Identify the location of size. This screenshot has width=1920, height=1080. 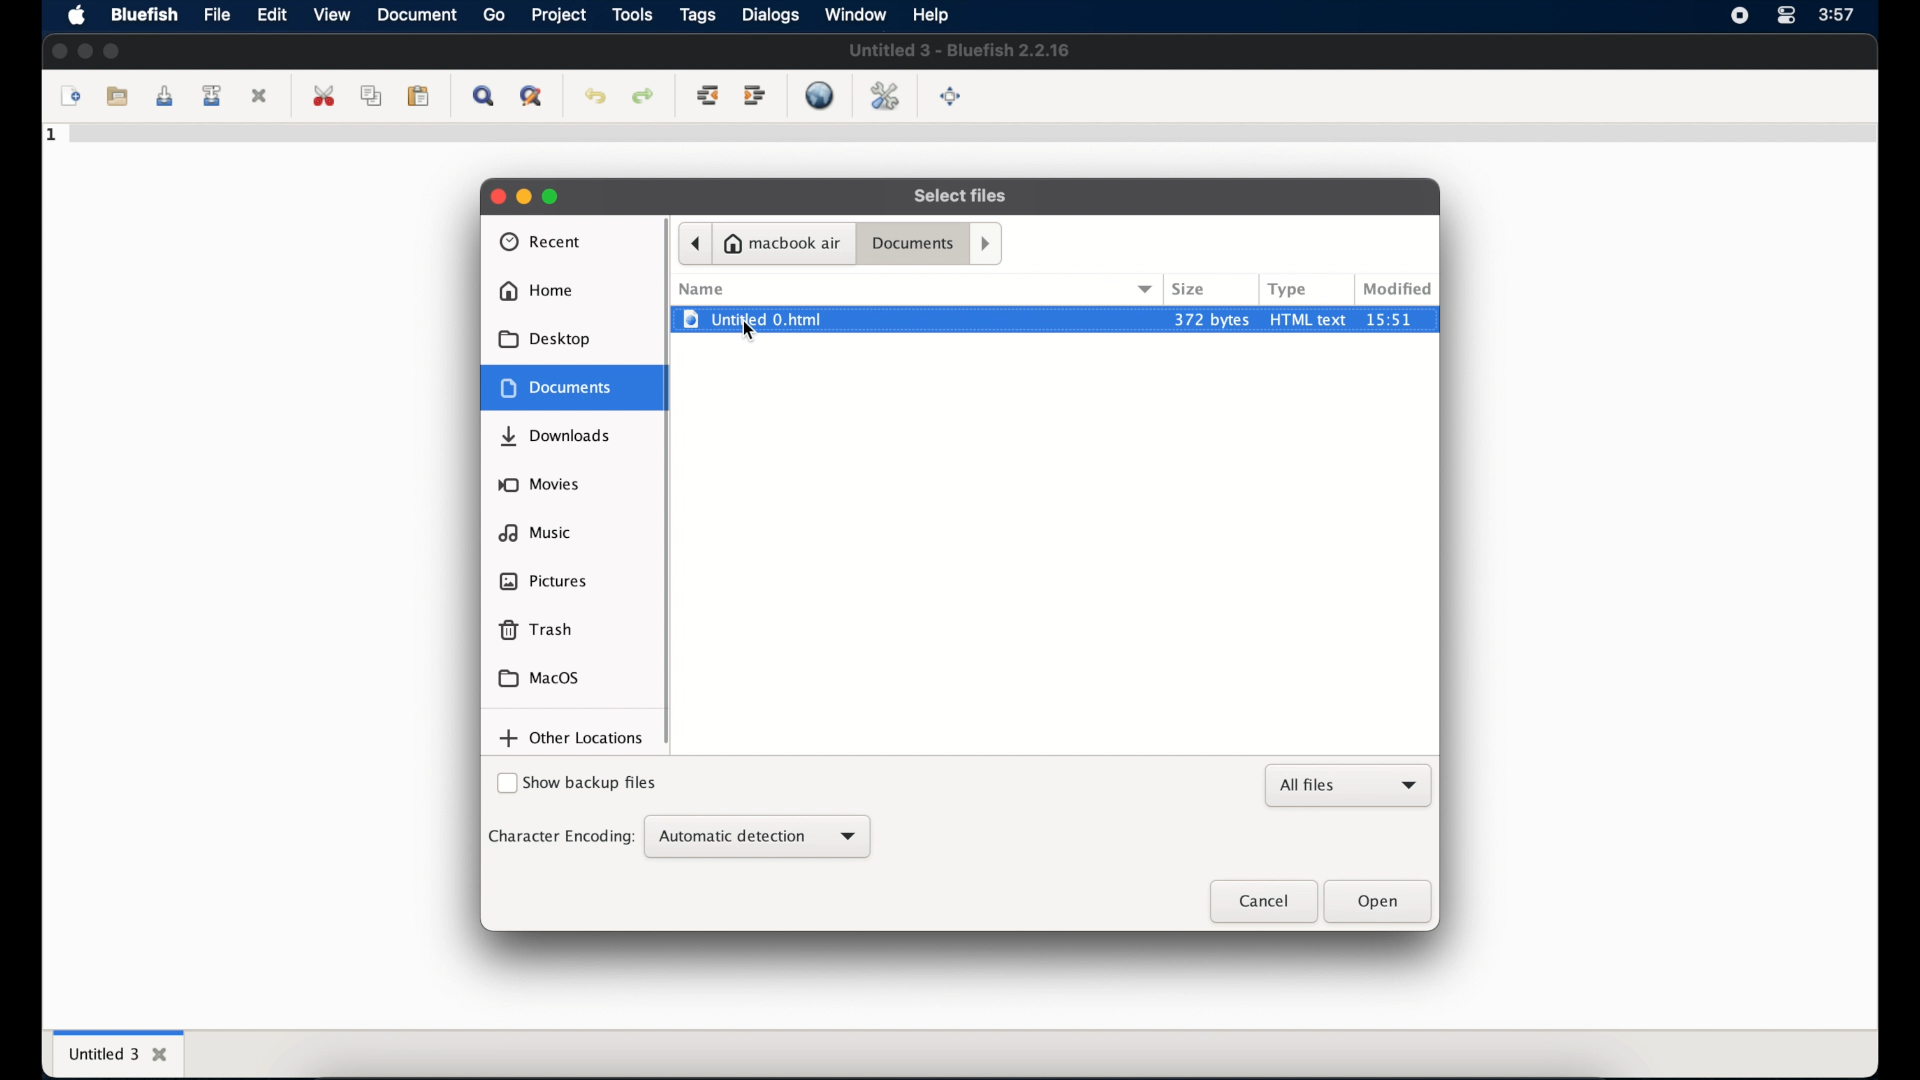
(1190, 289).